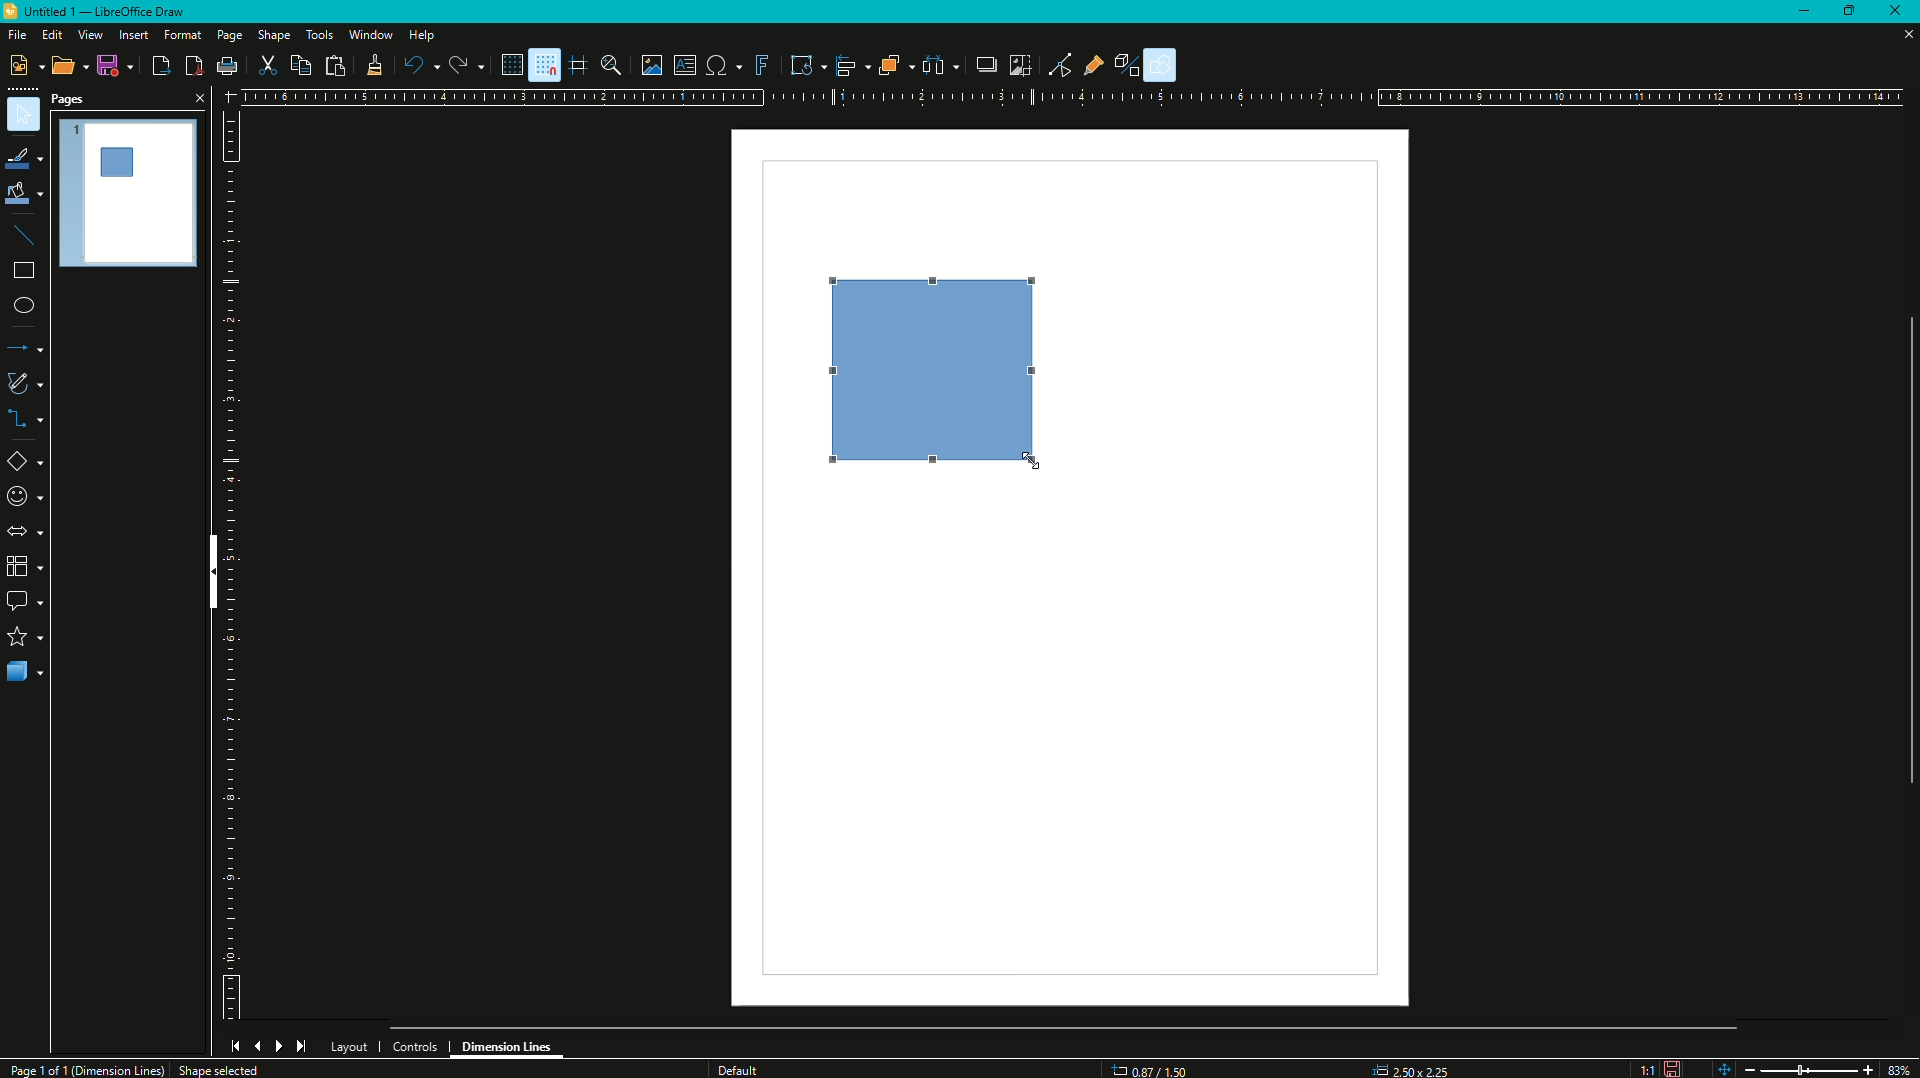  I want to click on Help, so click(422, 37).